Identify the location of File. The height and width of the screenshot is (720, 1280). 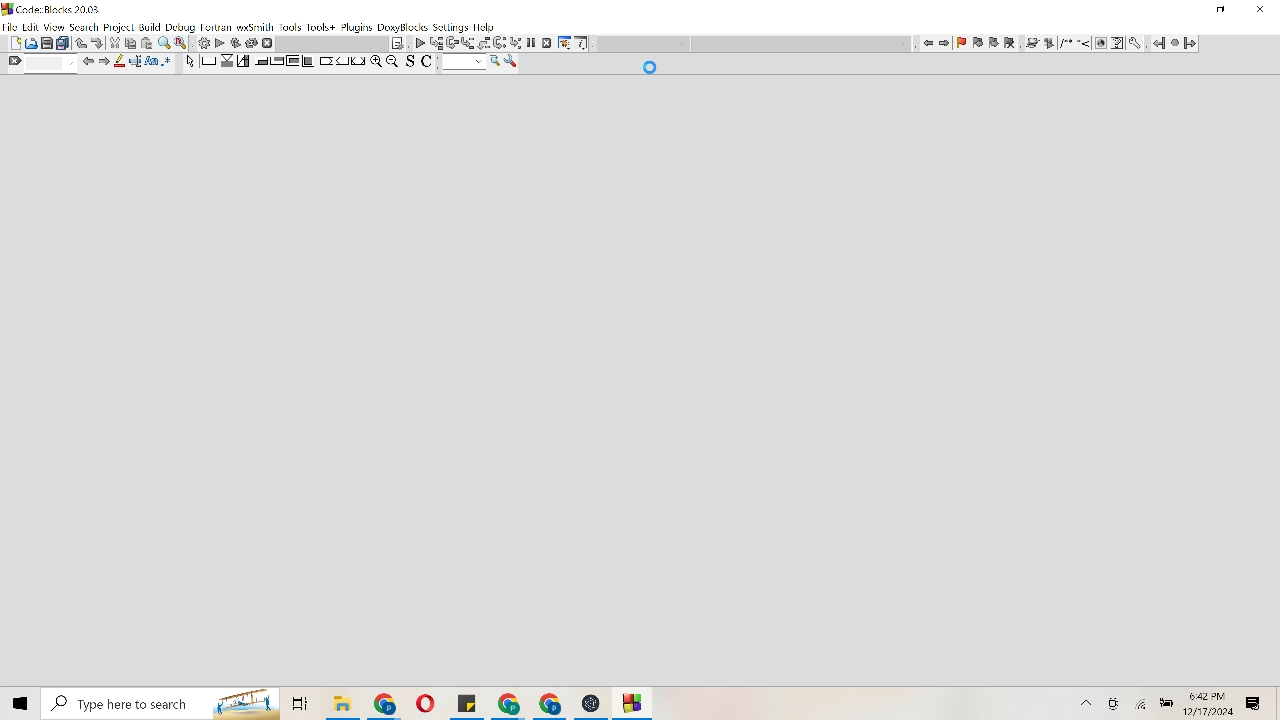
(10, 25).